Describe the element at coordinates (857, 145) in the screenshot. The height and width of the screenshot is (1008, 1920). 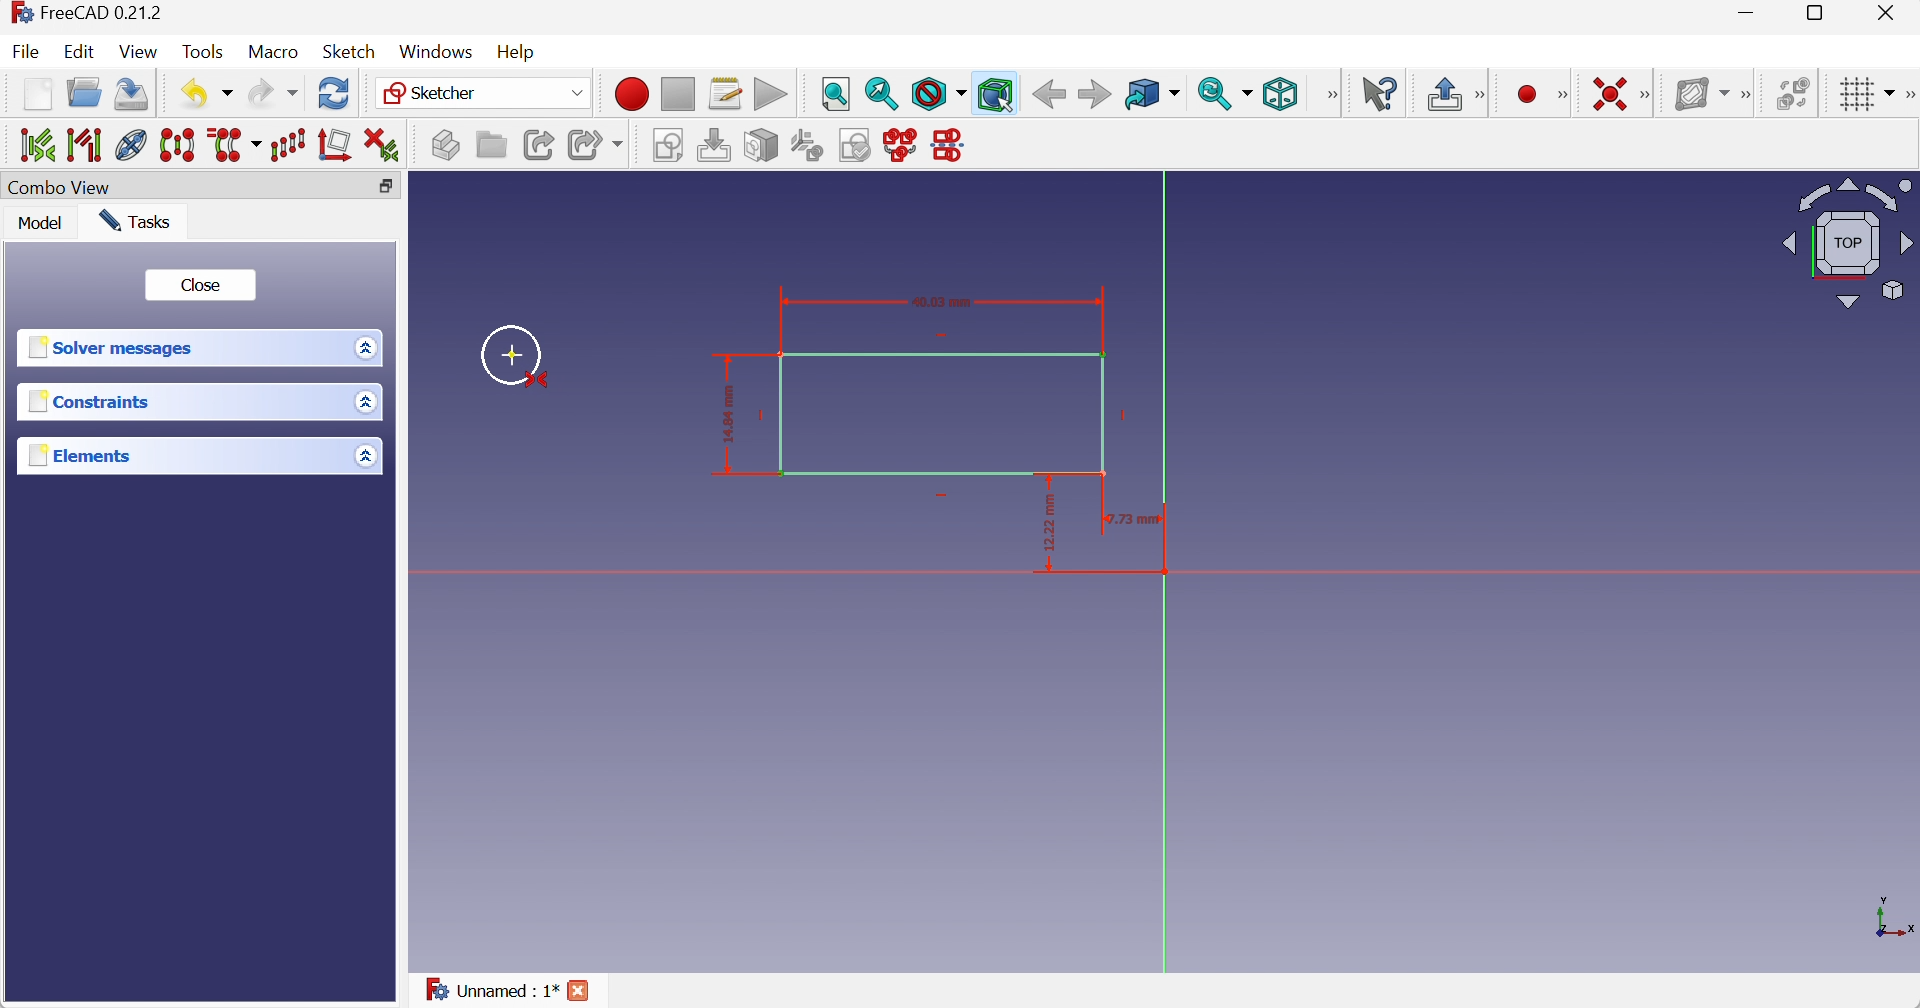
I see `Validate sketch` at that location.